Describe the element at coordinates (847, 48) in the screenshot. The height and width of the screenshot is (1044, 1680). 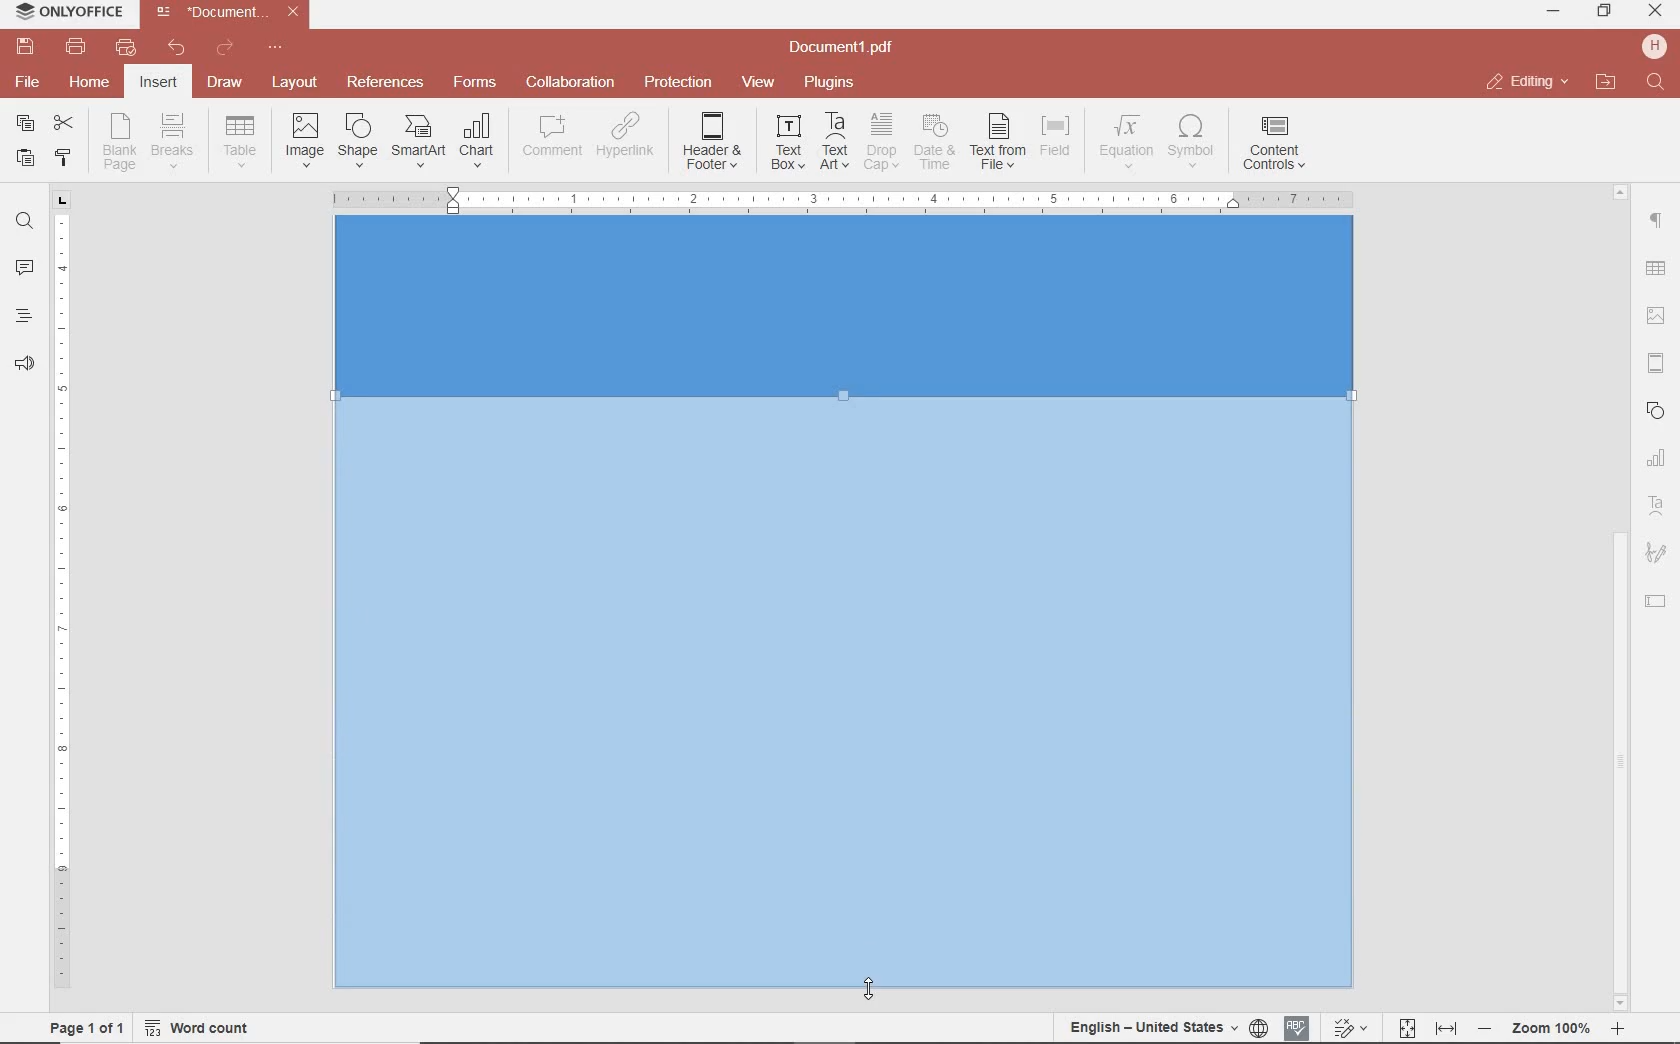
I see `file name` at that location.